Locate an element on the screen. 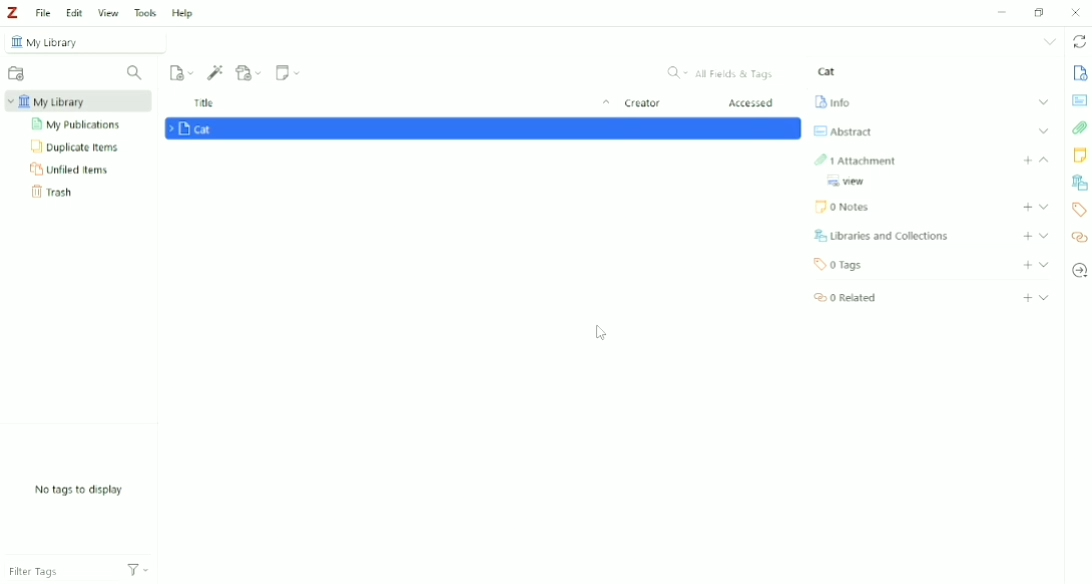 This screenshot has height=584, width=1092. All Fields & Tags is located at coordinates (722, 73).